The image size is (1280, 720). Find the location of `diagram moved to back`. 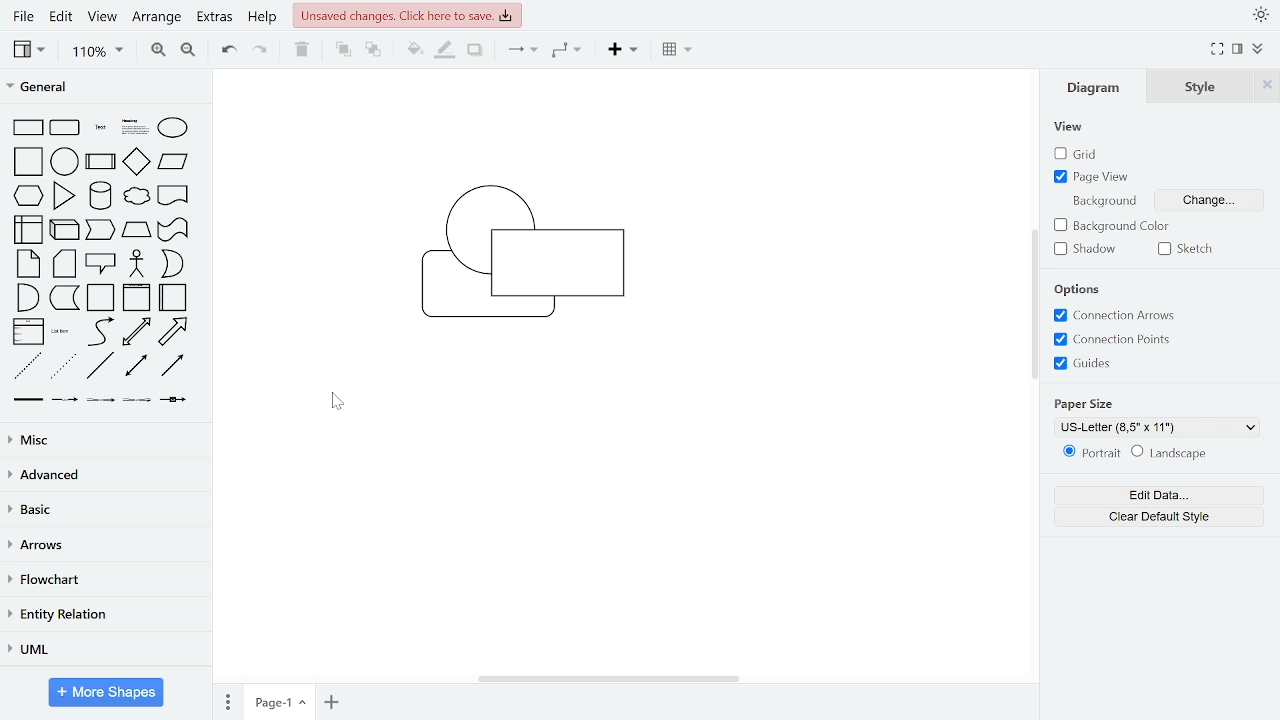

diagram moved to back is located at coordinates (514, 249).